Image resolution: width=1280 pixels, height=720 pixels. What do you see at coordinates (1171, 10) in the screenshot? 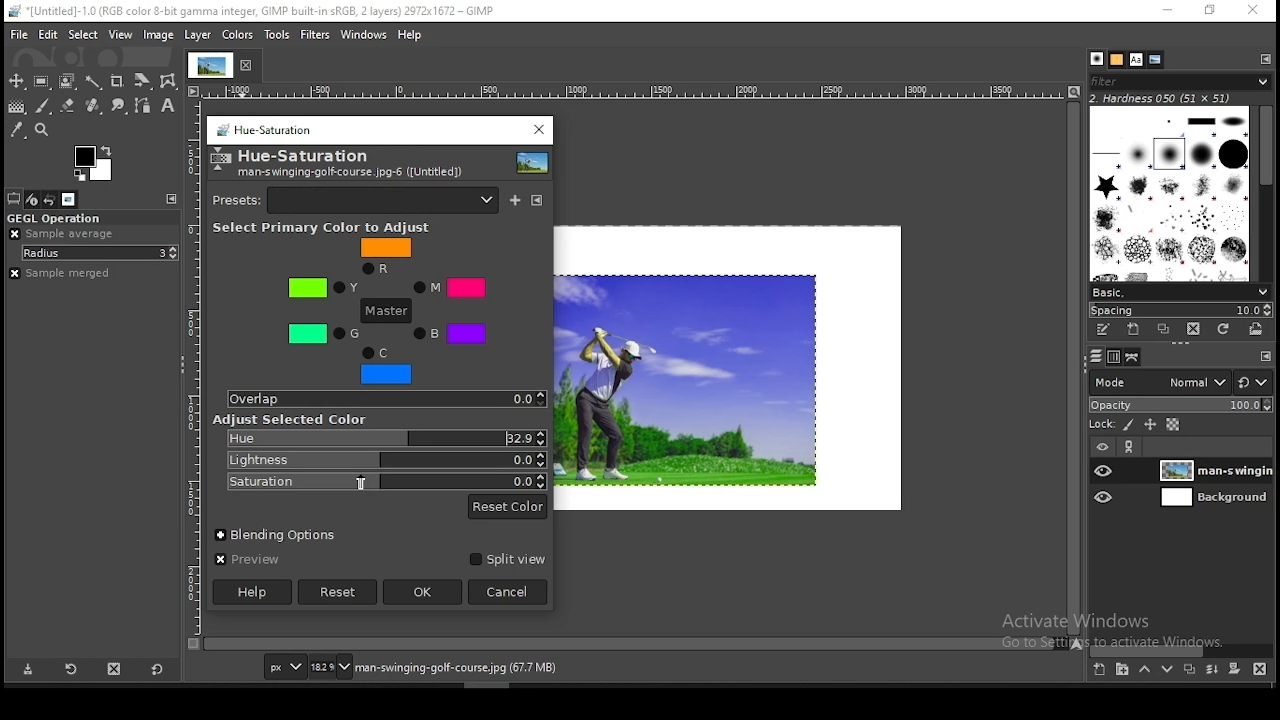
I see `minimize` at bounding box center [1171, 10].